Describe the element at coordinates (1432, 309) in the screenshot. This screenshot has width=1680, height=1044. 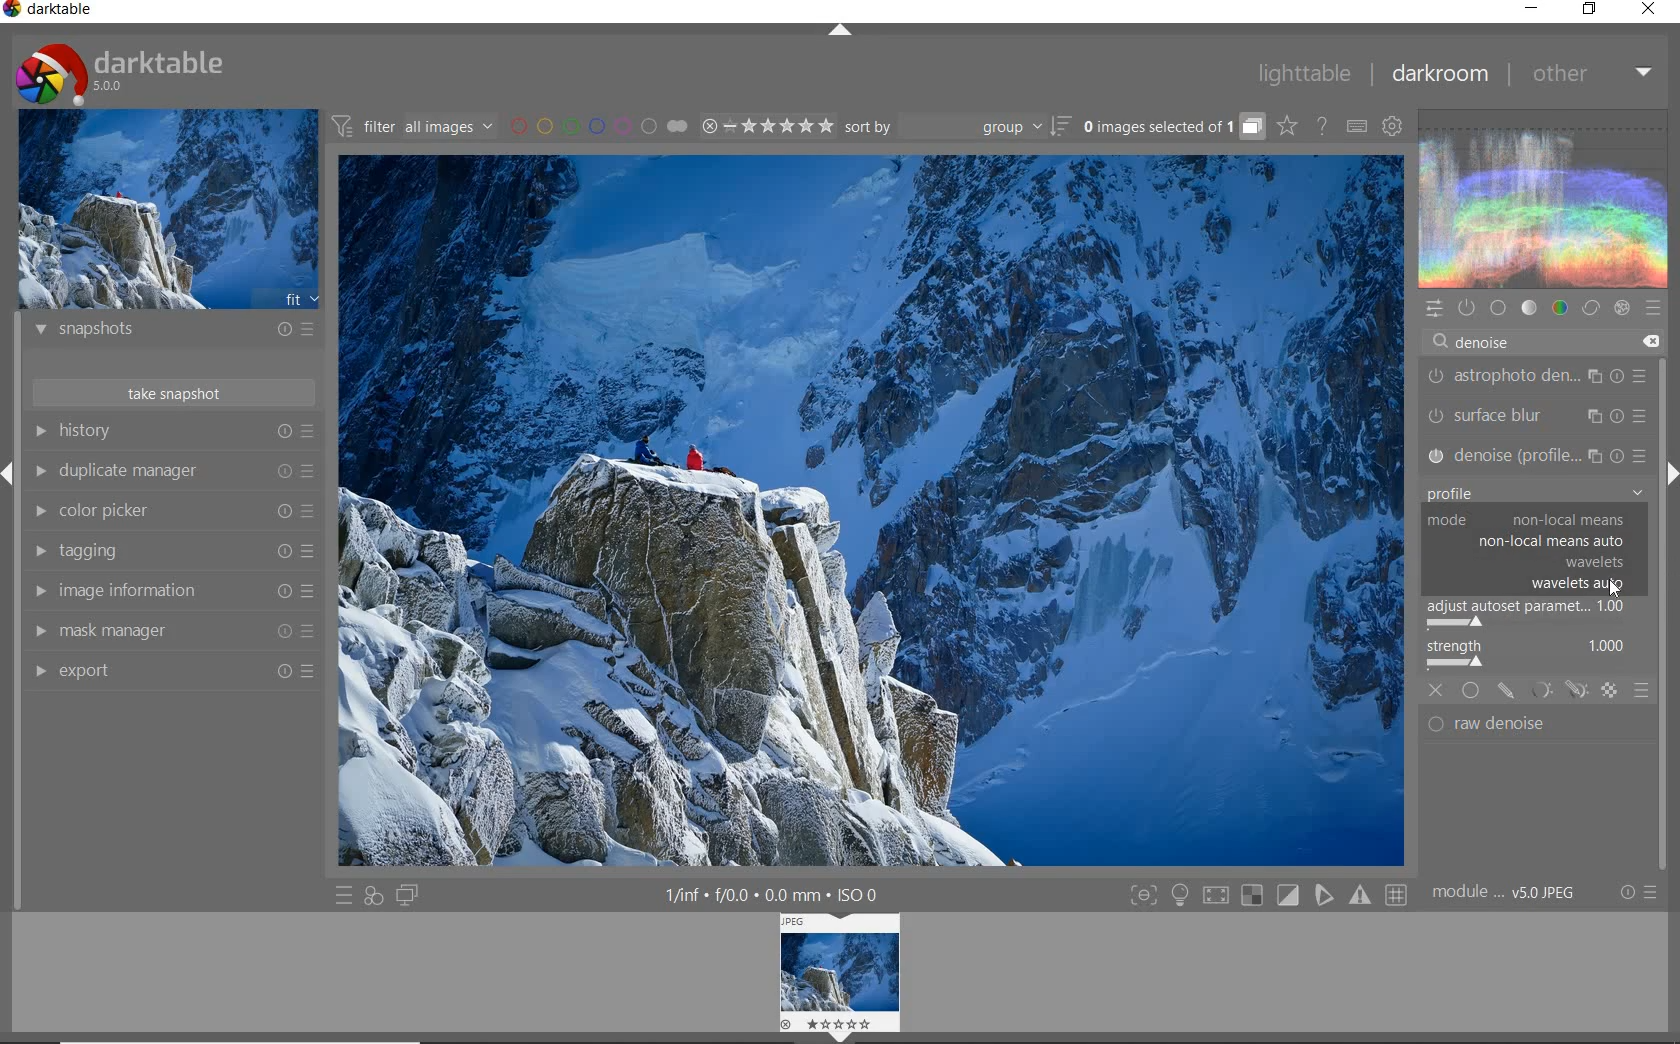
I see `quick access panel` at that location.